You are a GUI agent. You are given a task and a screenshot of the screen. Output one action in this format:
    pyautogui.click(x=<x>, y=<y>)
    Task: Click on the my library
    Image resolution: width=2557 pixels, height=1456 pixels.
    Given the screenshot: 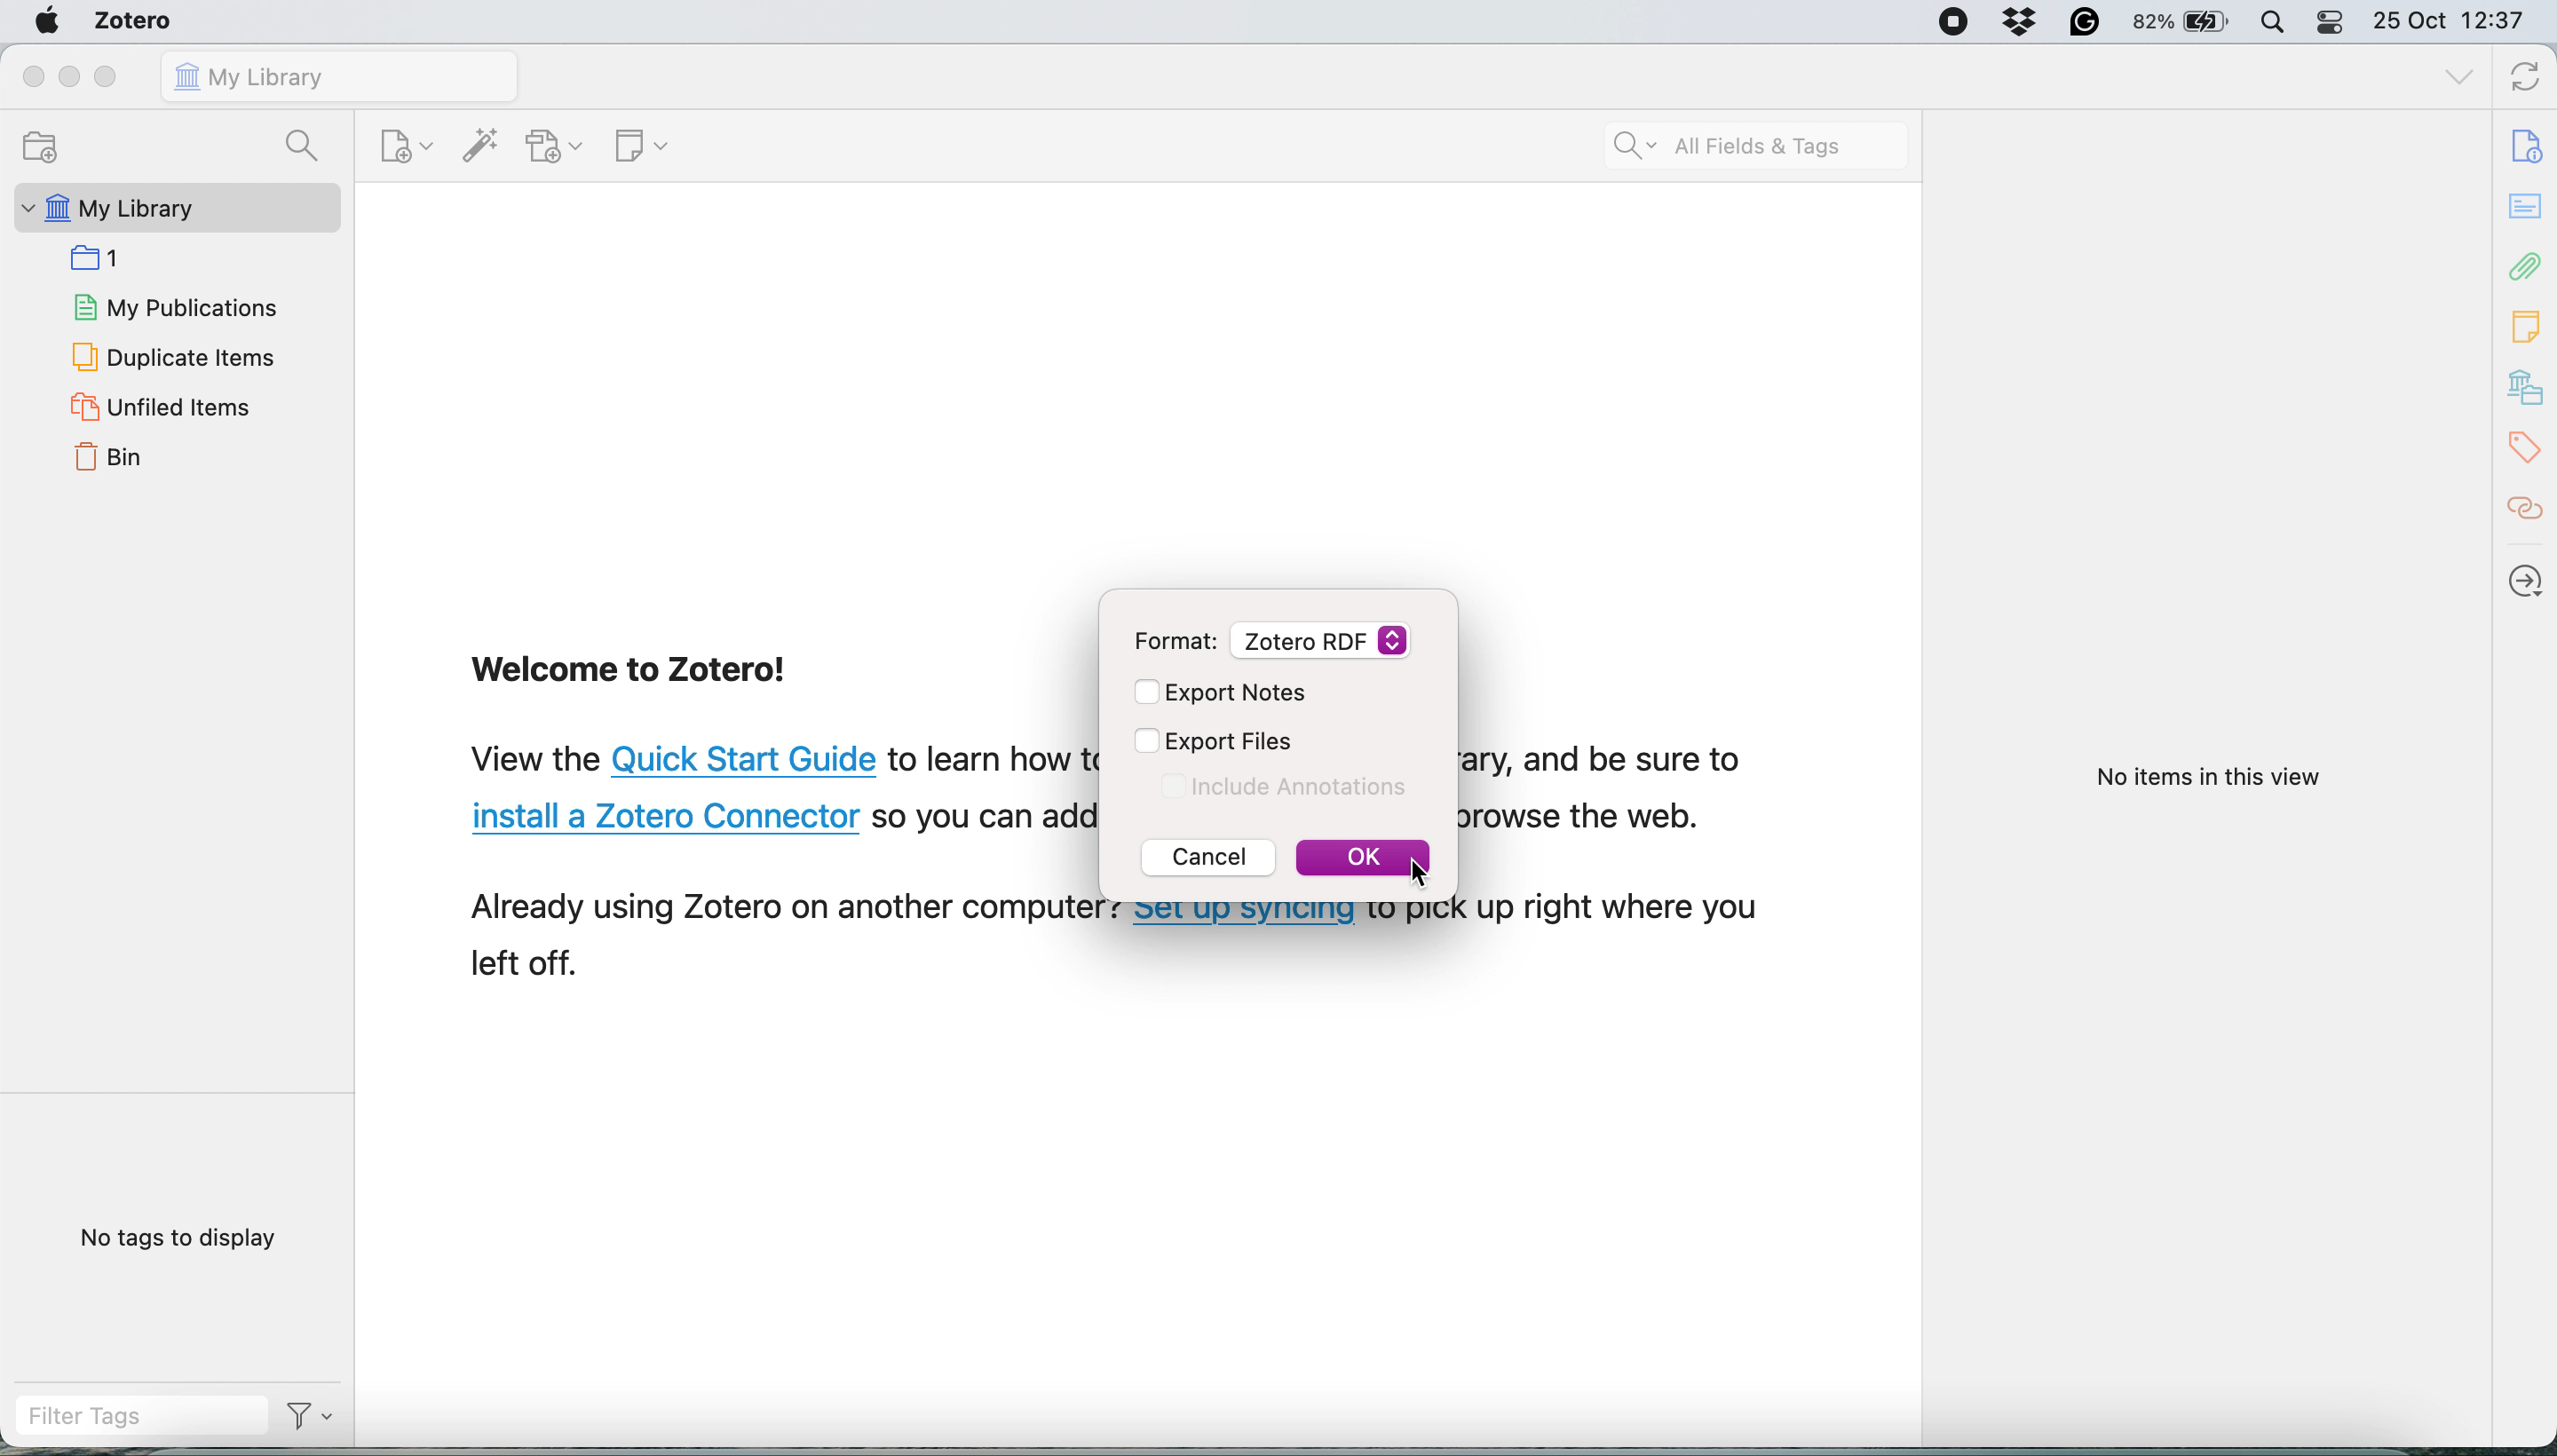 What is the action you would take?
    pyautogui.click(x=2528, y=384)
    